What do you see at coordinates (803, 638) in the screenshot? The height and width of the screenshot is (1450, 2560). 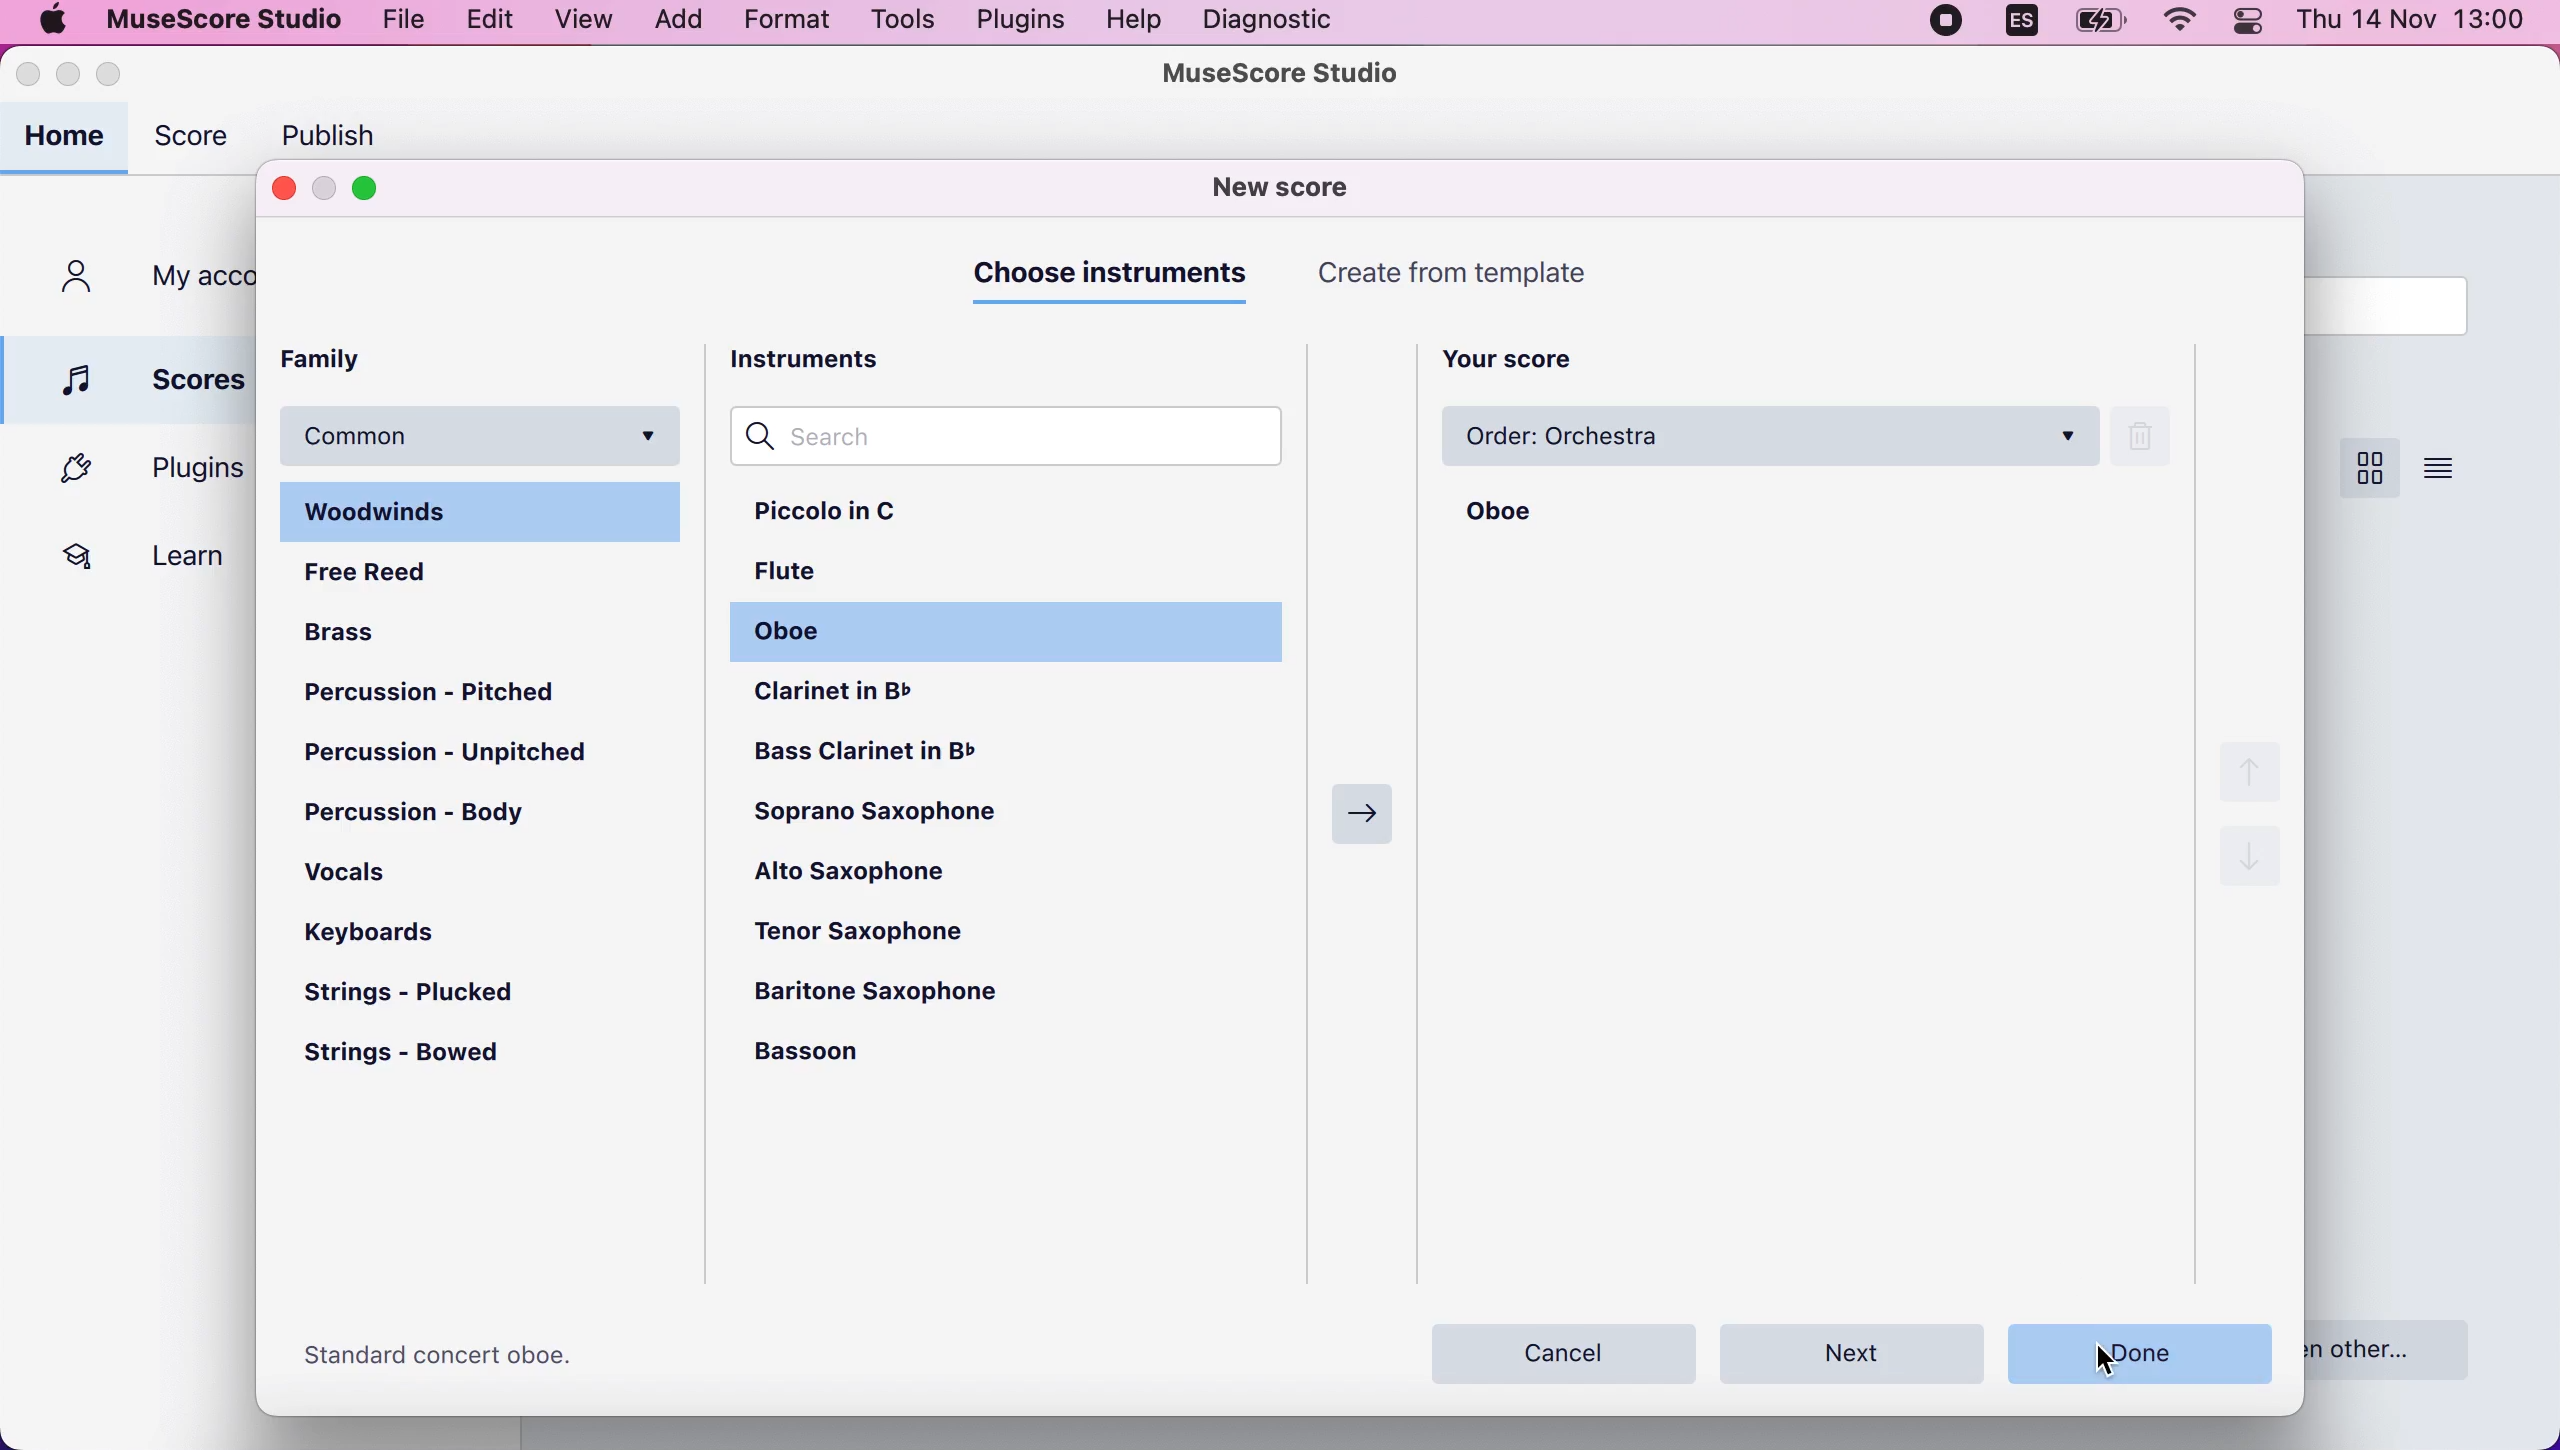 I see `oboe` at bounding box center [803, 638].